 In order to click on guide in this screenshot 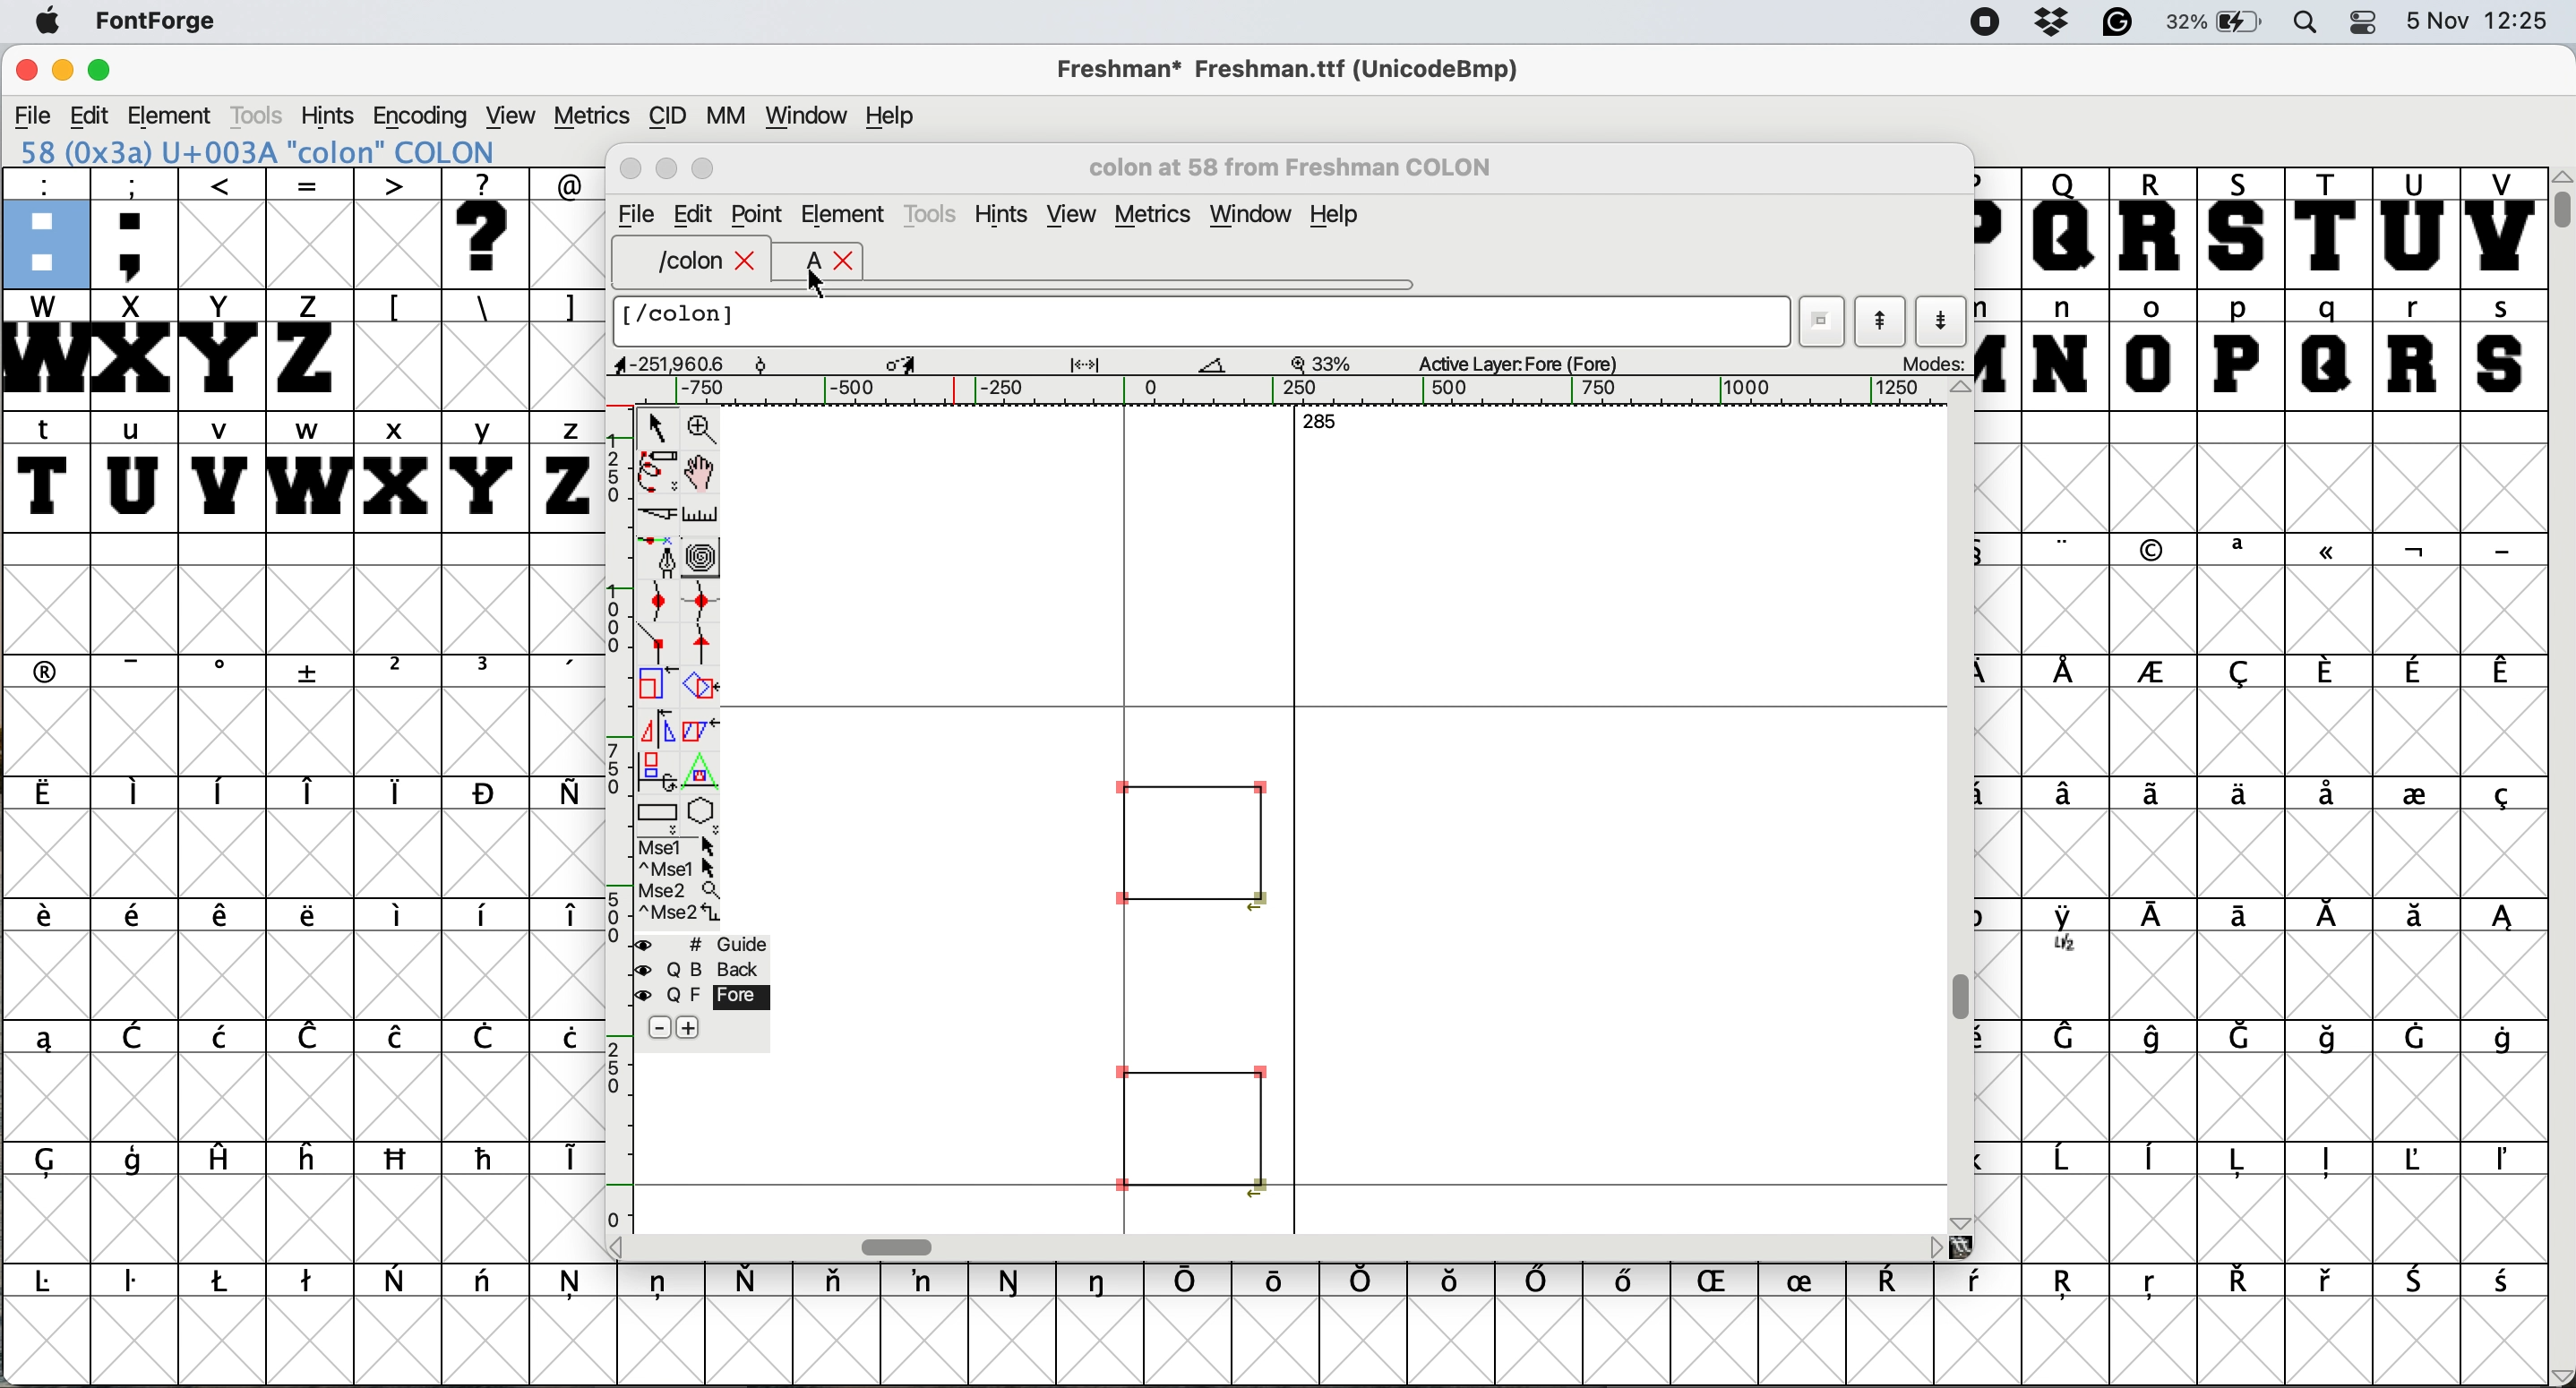, I will do `click(698, 942)`.